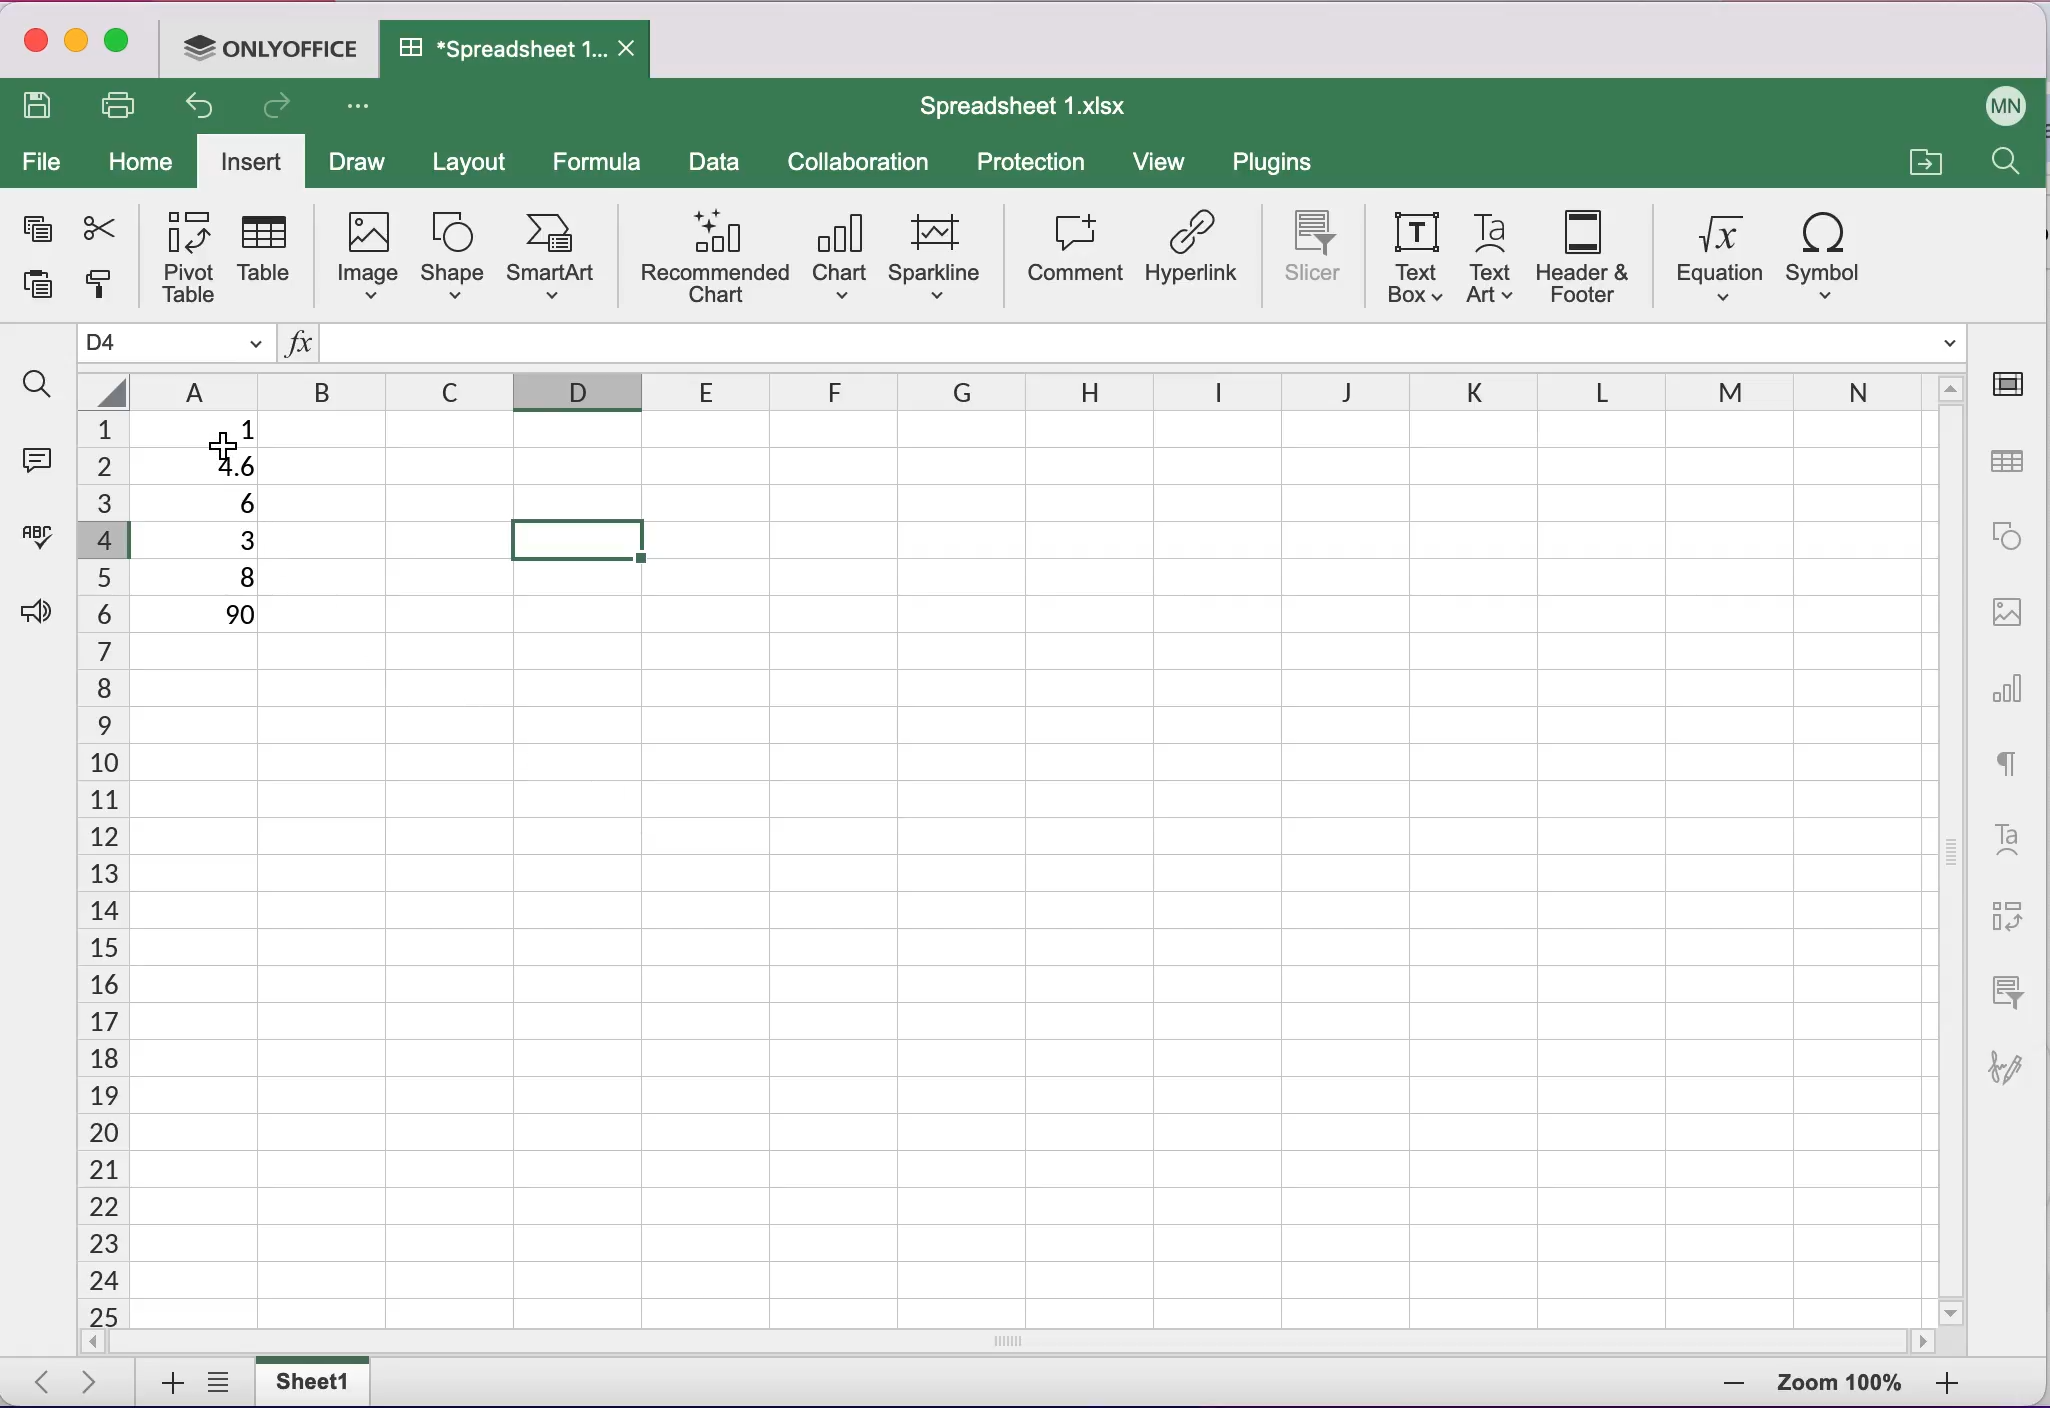  What do you see at coordinates (46, 162) in the screenshot?
I see `file` at bounding box center [46, 162].